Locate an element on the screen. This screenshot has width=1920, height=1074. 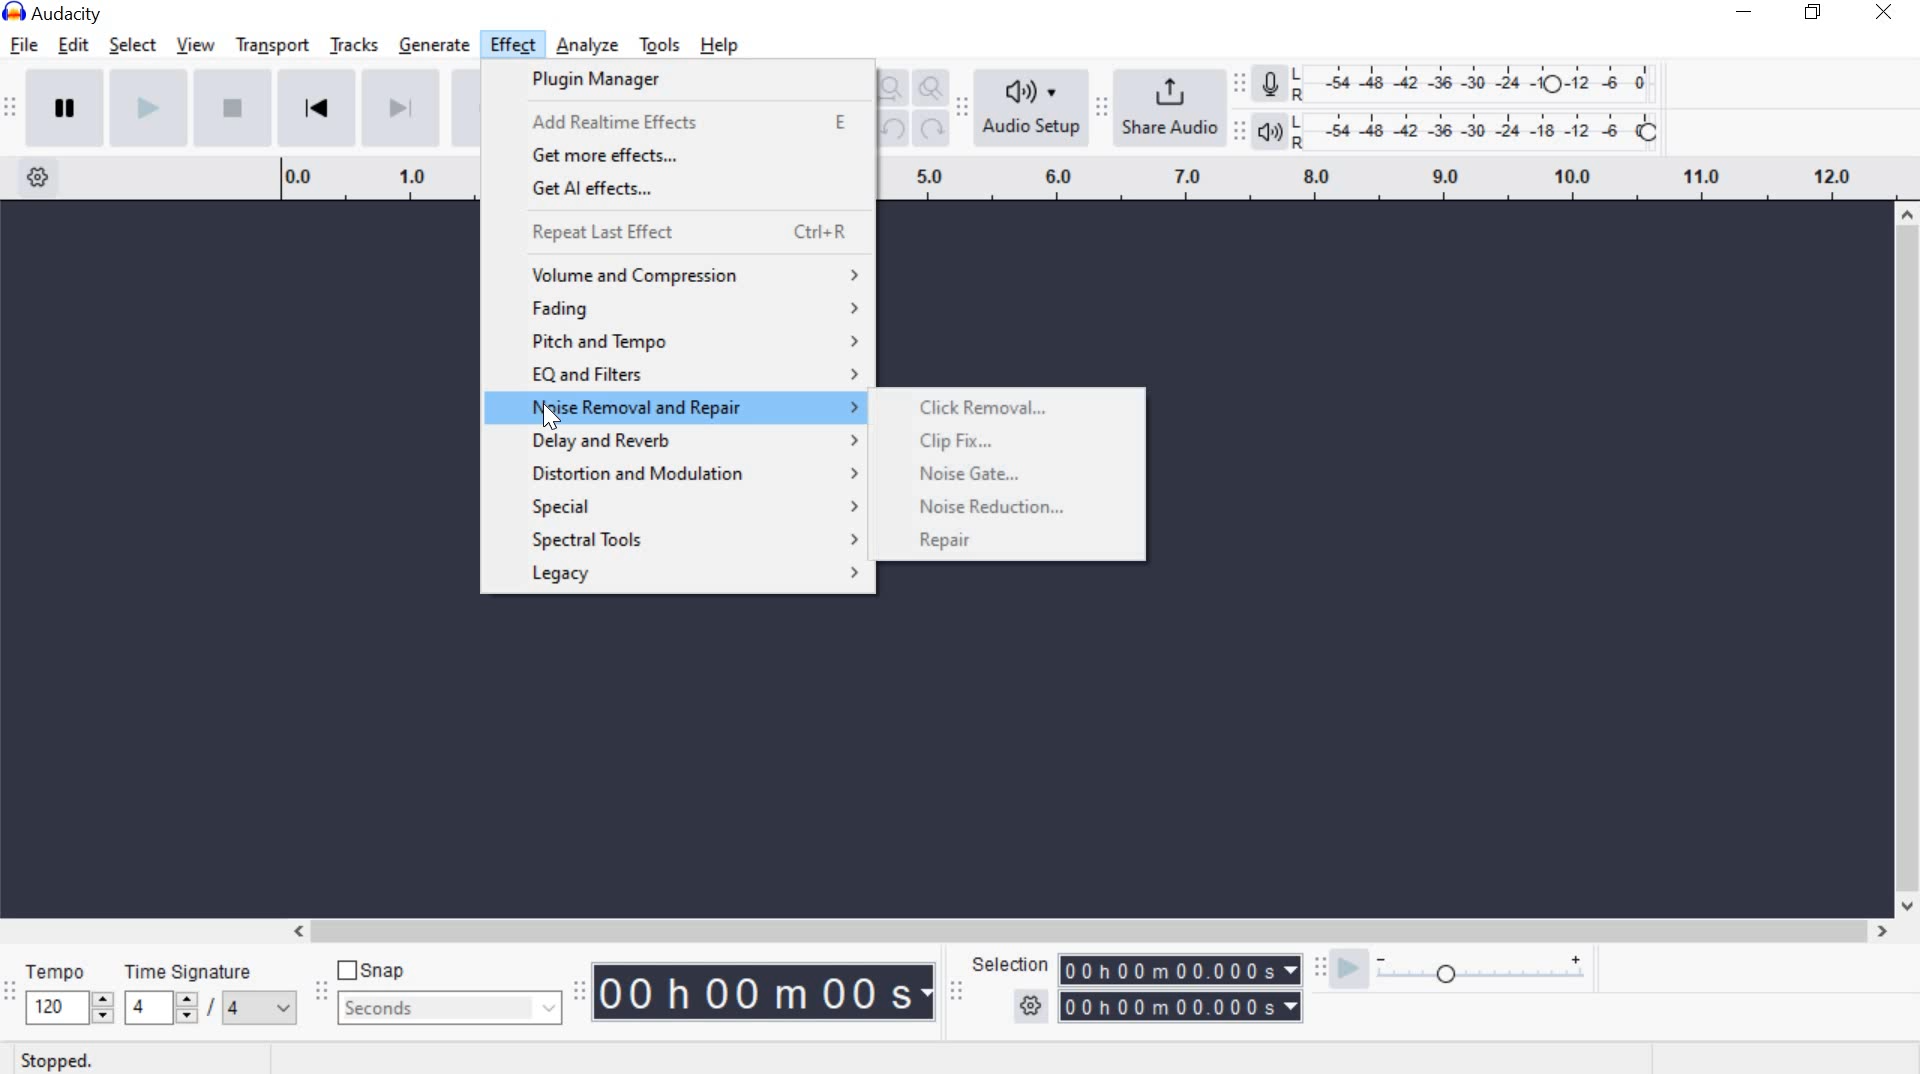
Selection toolbar is located at coordinates (958, 990).